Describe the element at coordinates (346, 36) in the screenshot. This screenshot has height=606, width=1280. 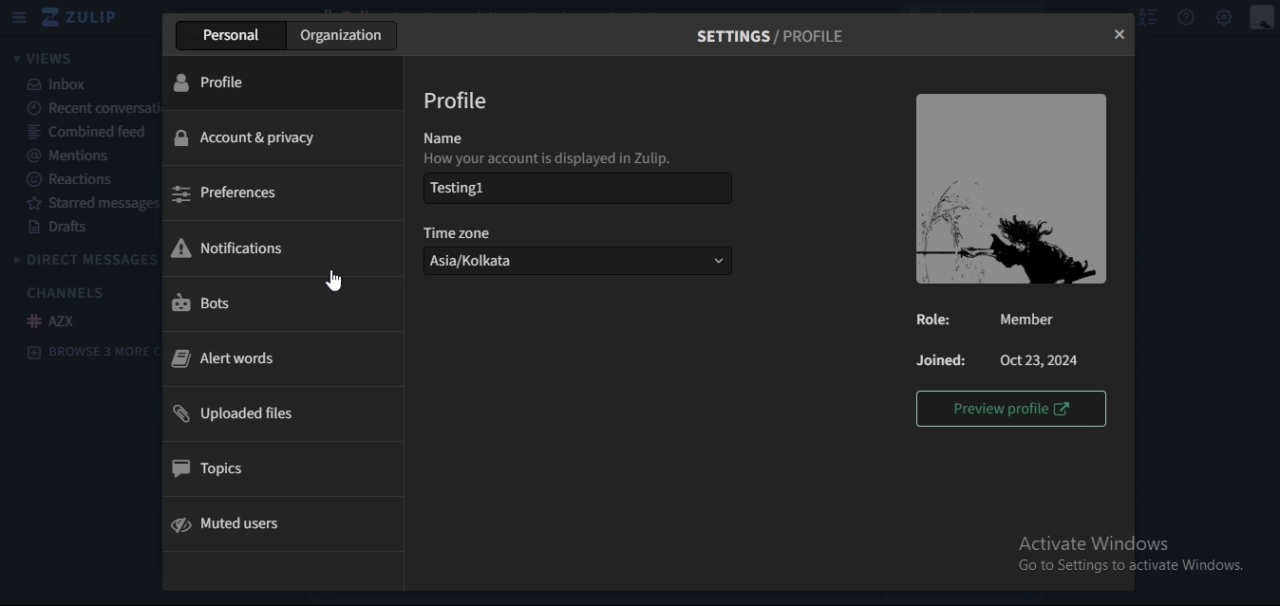
I see `organization` at that location.